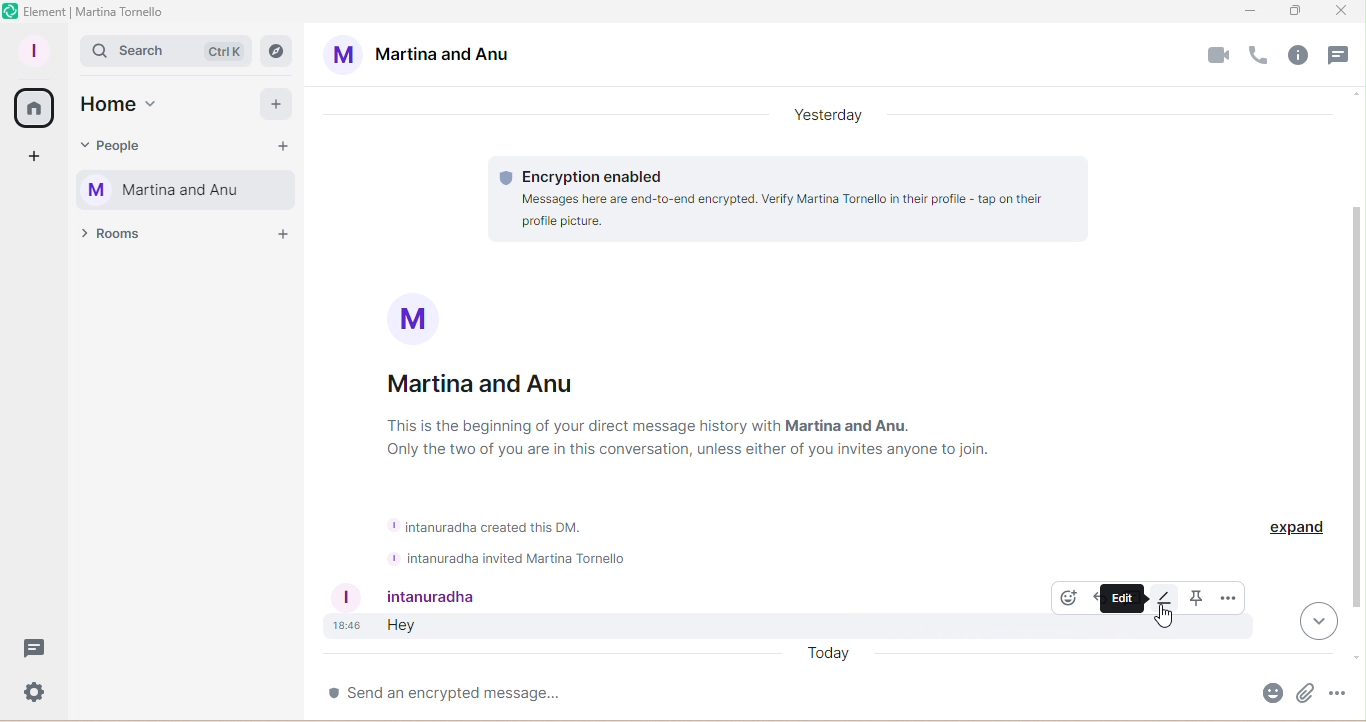  I want to click on + intanuradha invited Martina Tornello, so click(507, 557).